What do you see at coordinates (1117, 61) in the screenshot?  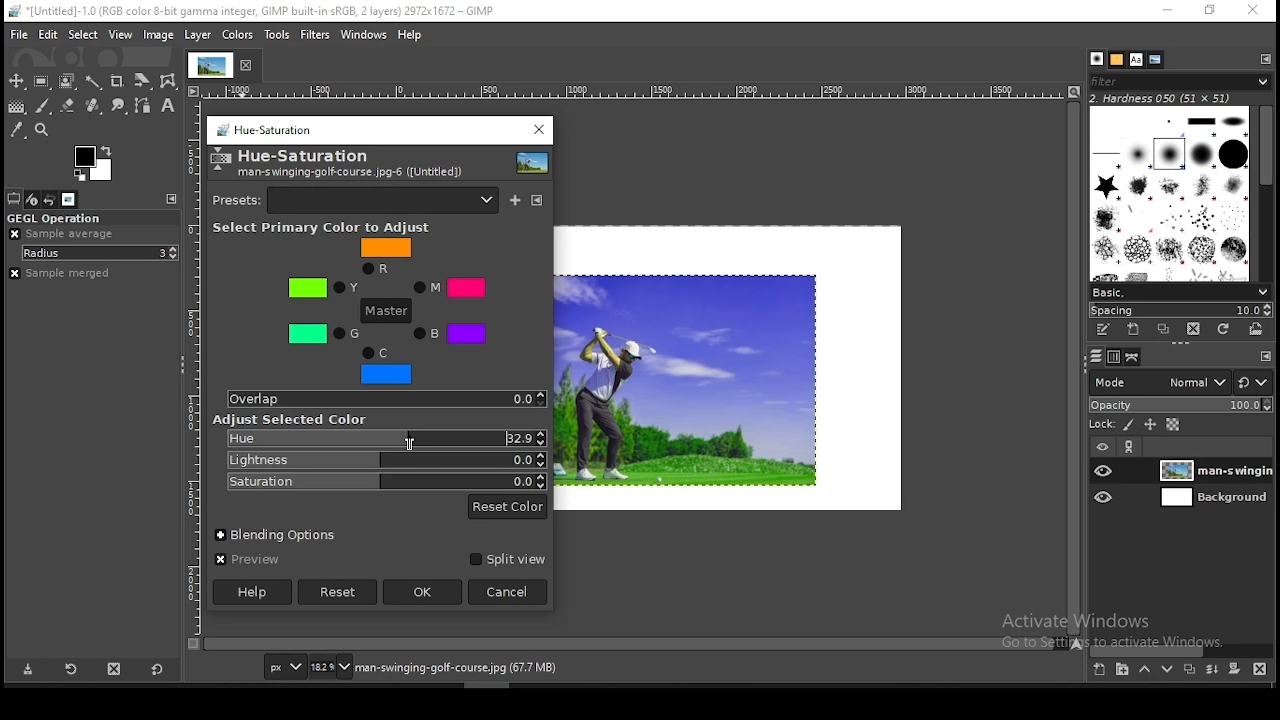 I see `patterns` at bounding box center [1117, 61].